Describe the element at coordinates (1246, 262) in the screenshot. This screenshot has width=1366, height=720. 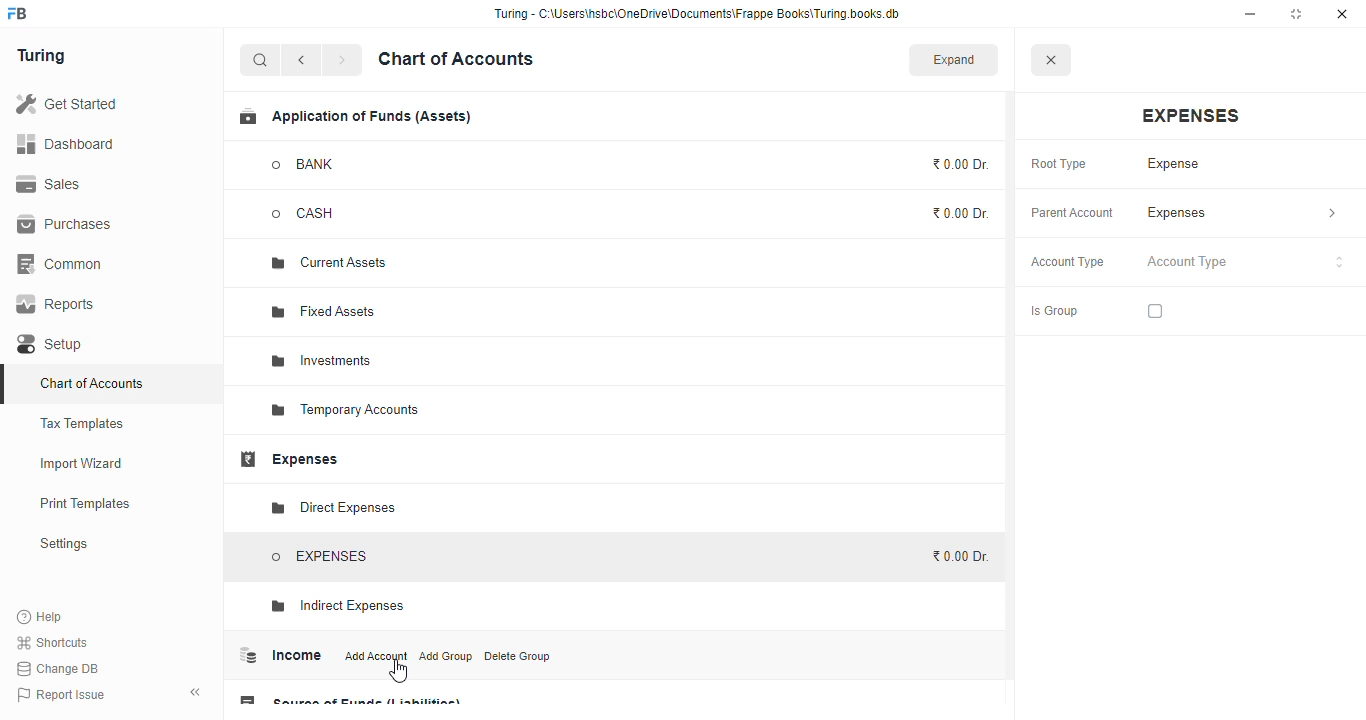
I see `account type` at that location.